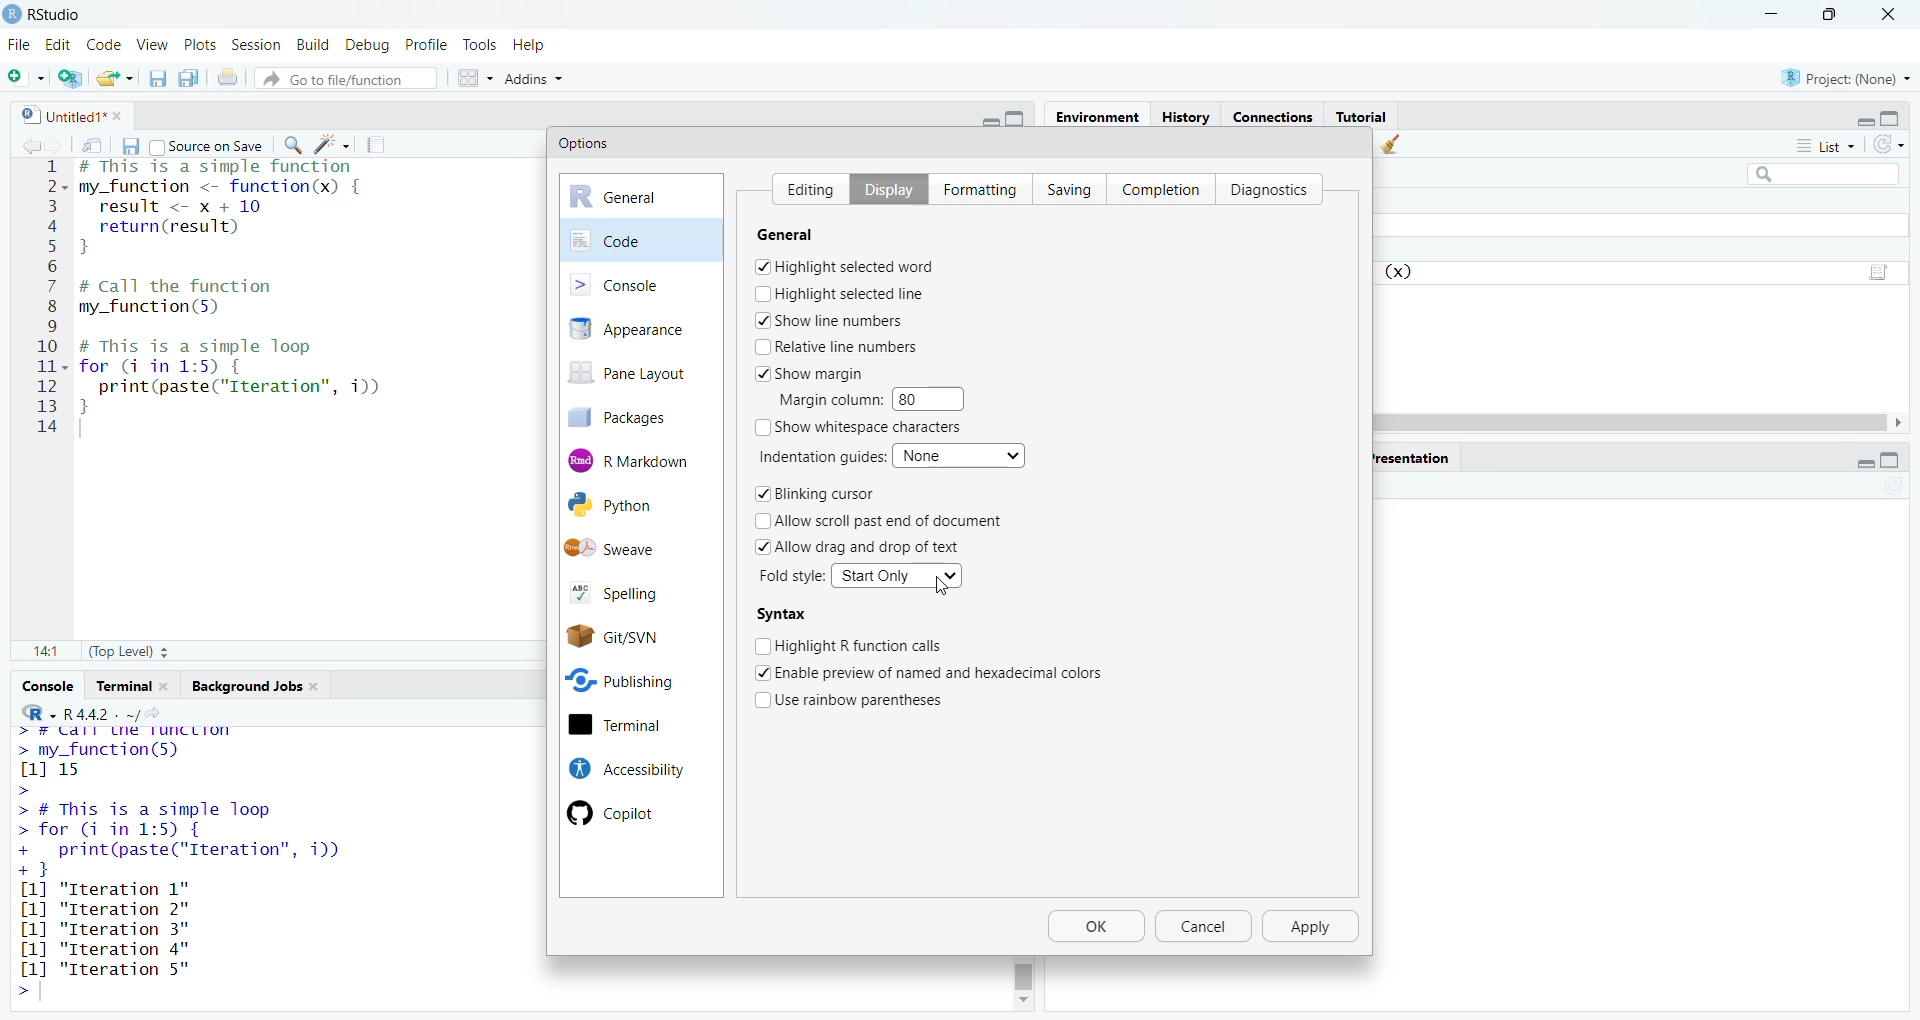  What do you see at coordinates (207, 144) in the screenshot?
I see `source on save` at bounding box center [207, 144].